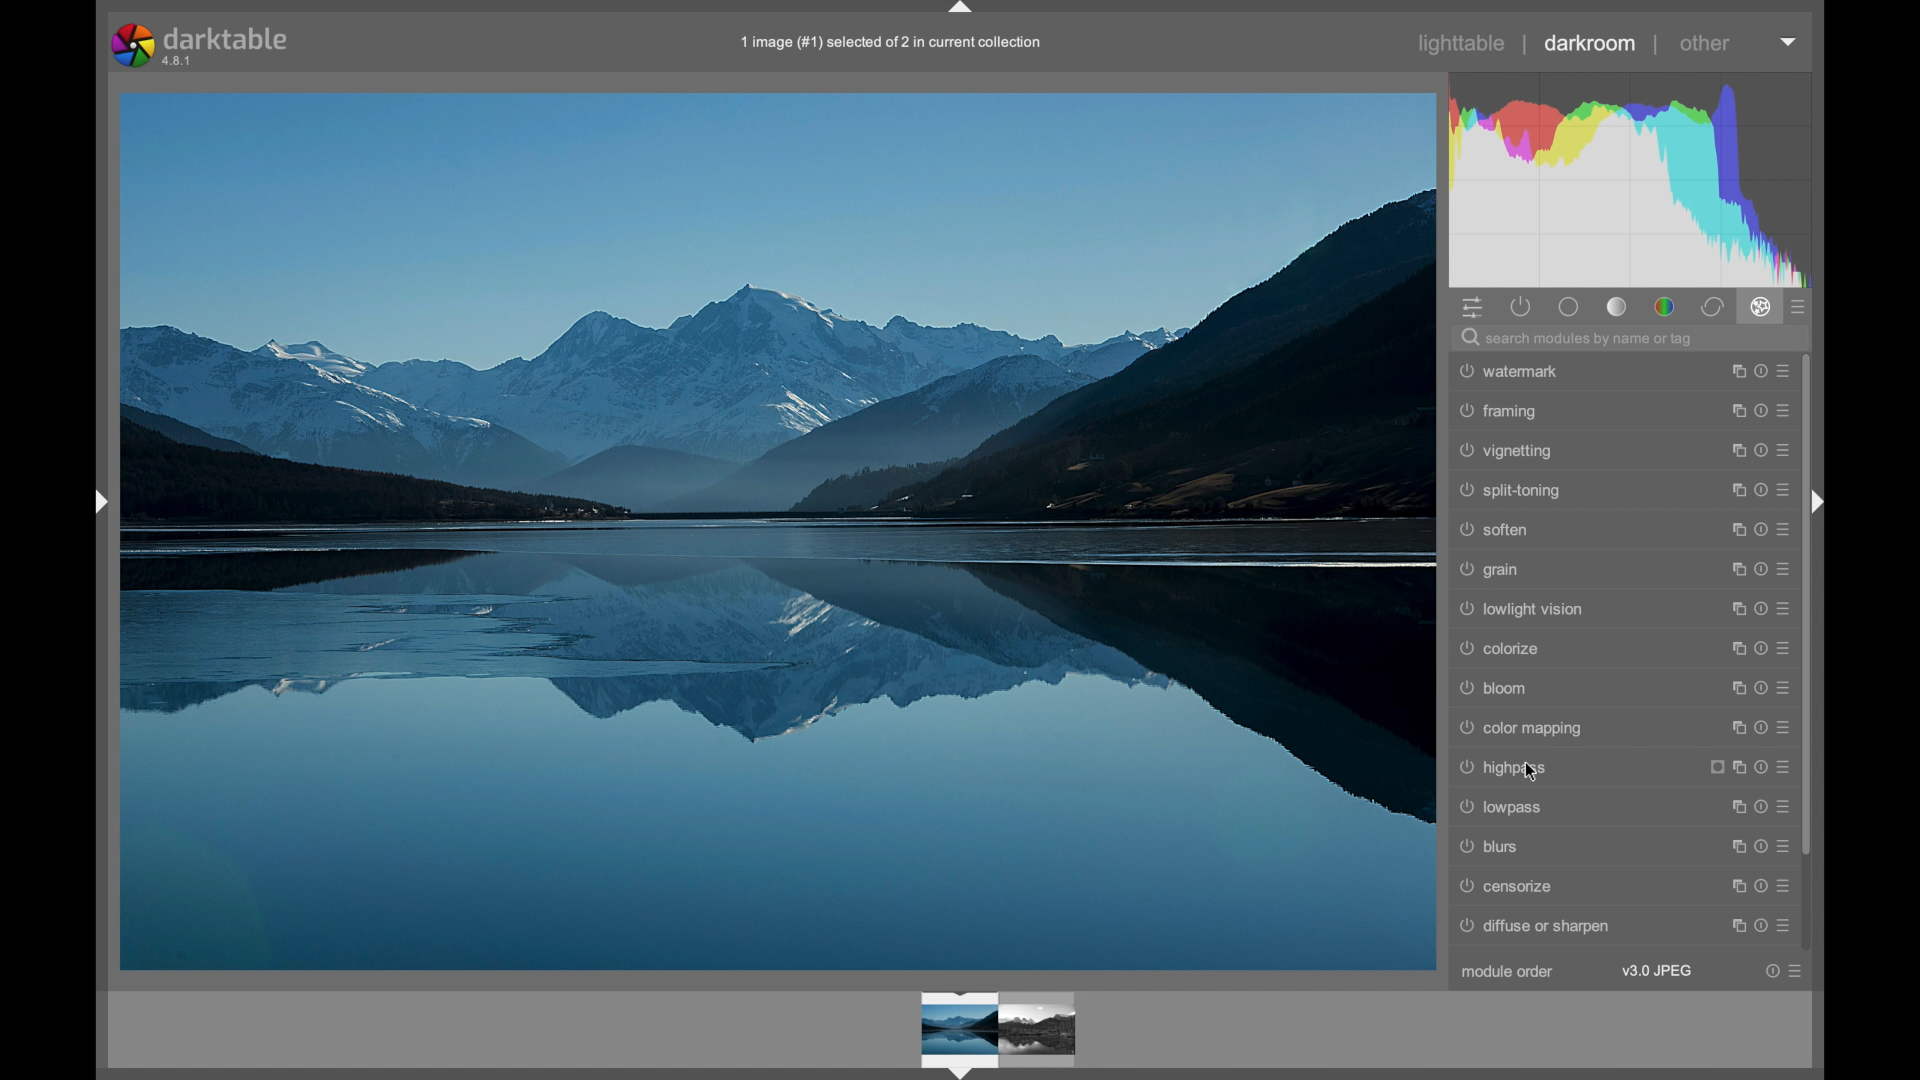 This screenshot has height=1080, width=1920. I want to click on more options, so click(1758, 449).